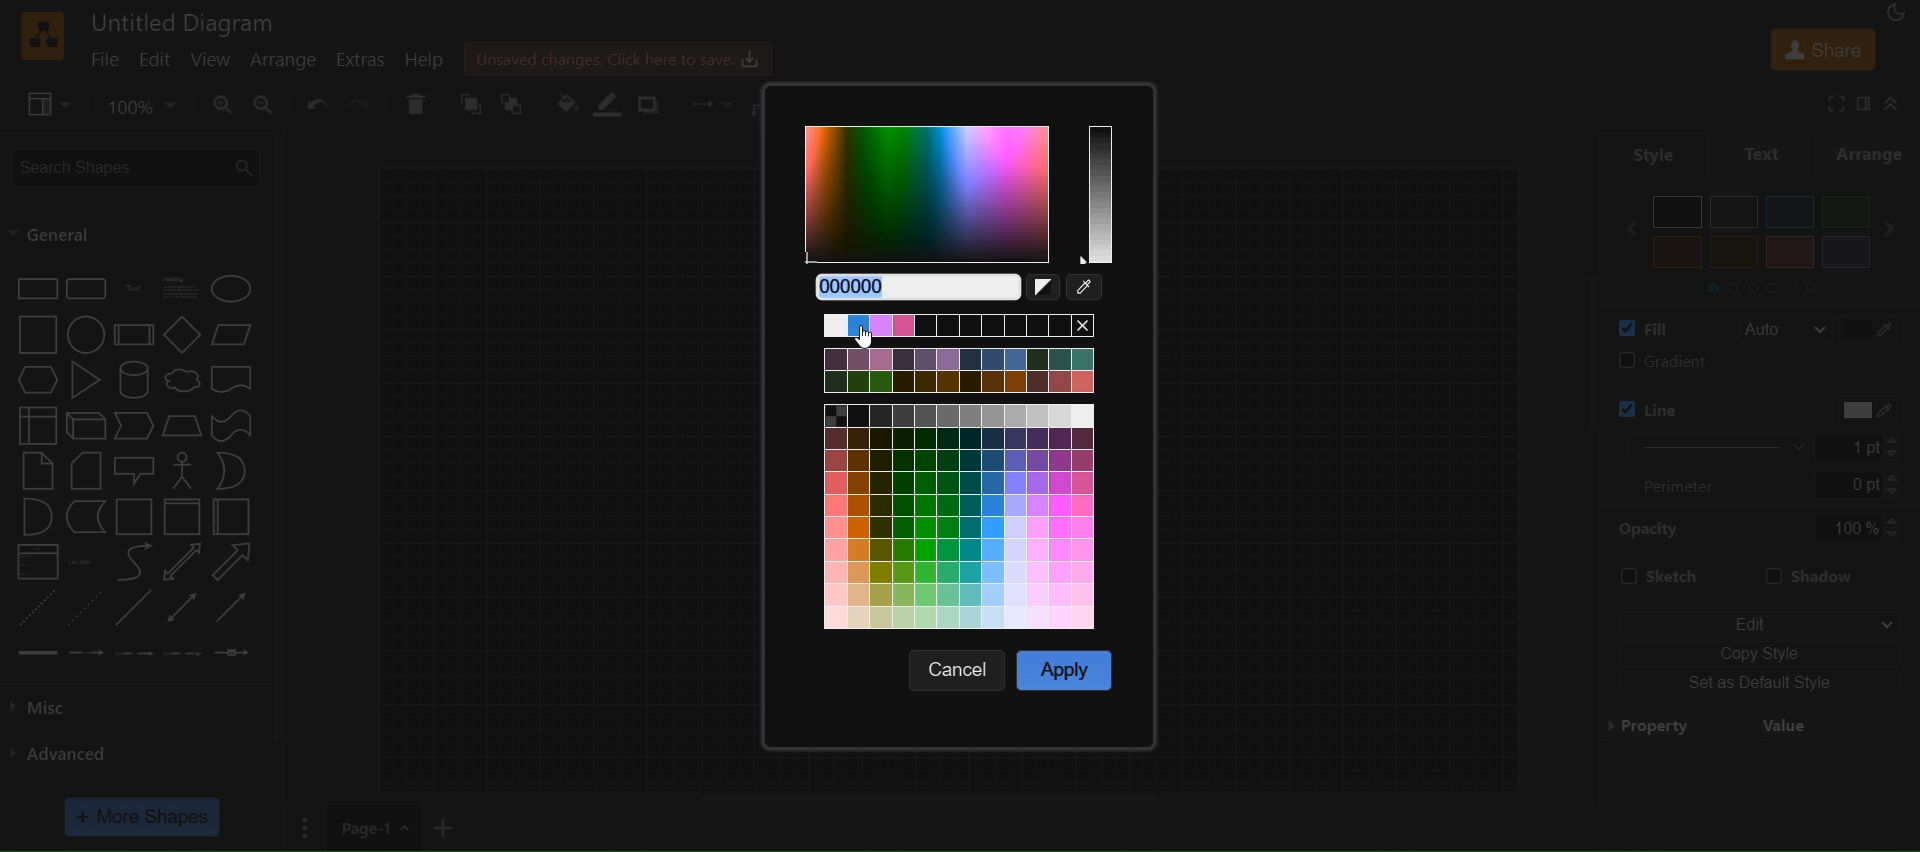 This screenshot has height=852, width=1920. Describe the element at coordinates (40, 36) in the screenshot. I see `logo` at that location.